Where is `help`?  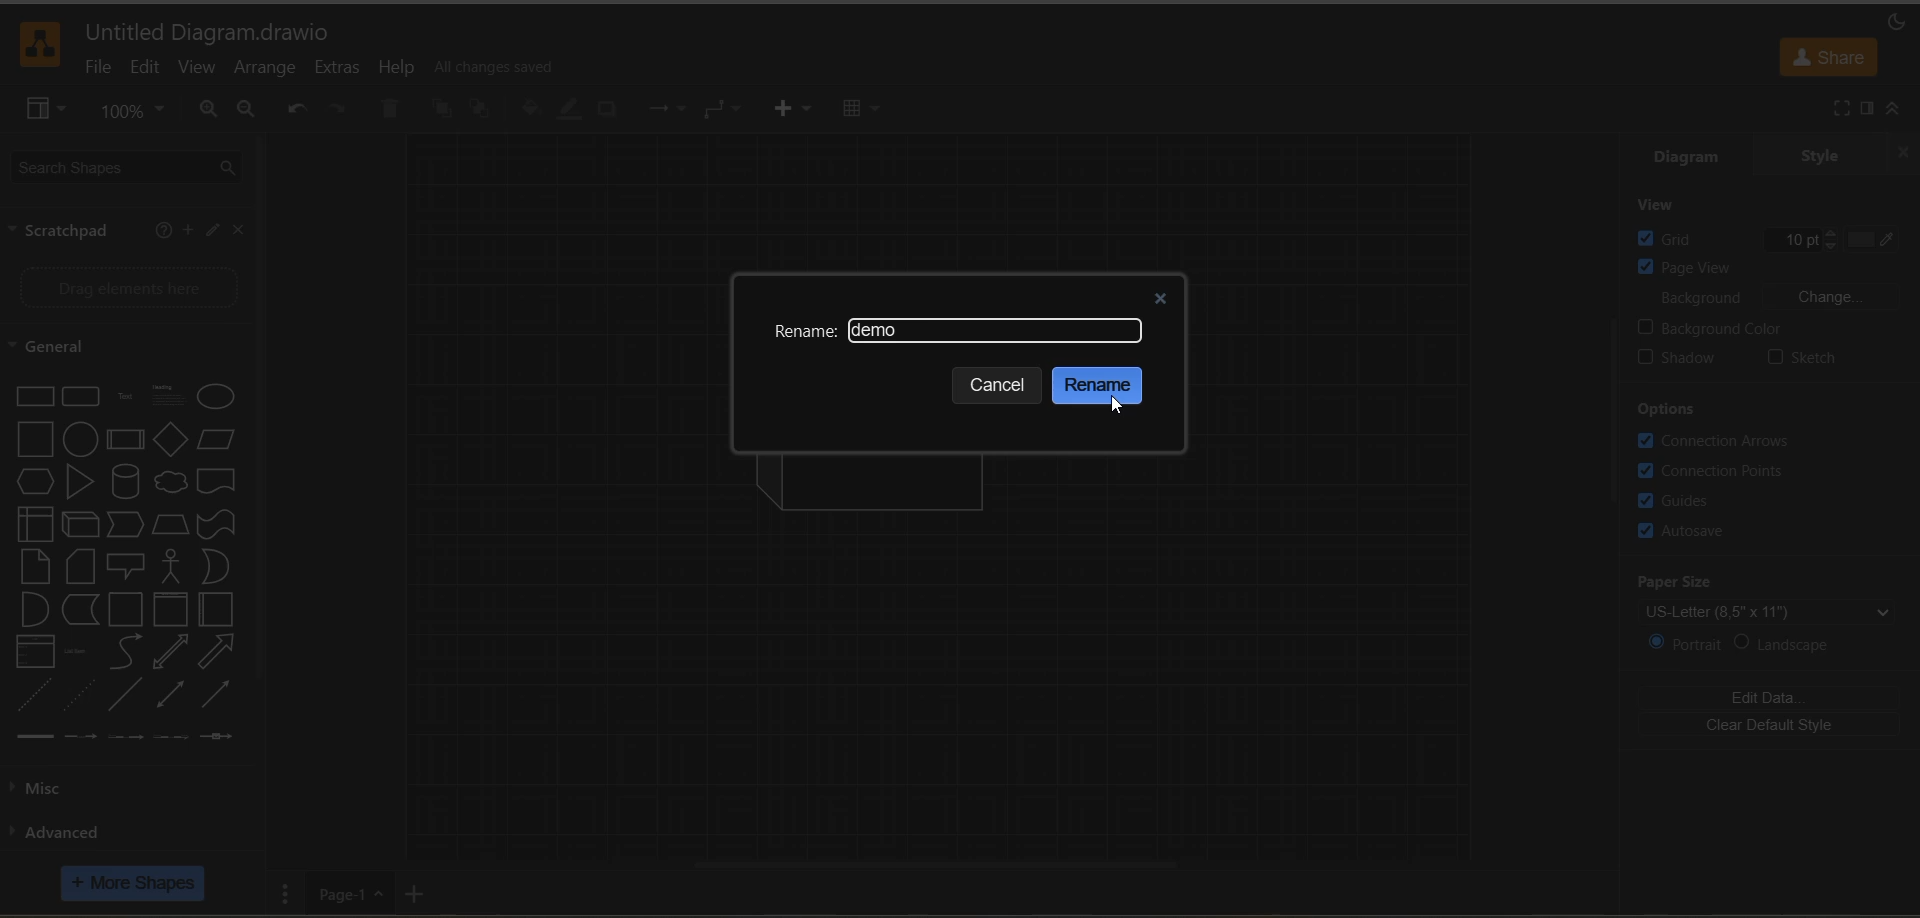 help is located at coordinates (163, 232).